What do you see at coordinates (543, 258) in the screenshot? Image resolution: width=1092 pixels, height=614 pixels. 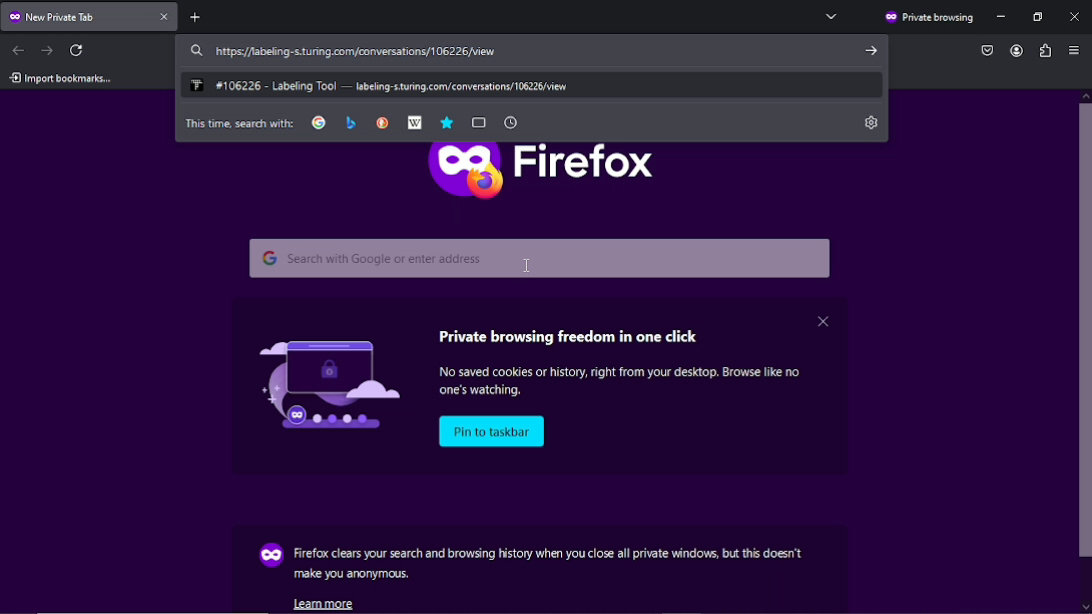 I see `search with google or enter address` at bounding box center [543, 258].